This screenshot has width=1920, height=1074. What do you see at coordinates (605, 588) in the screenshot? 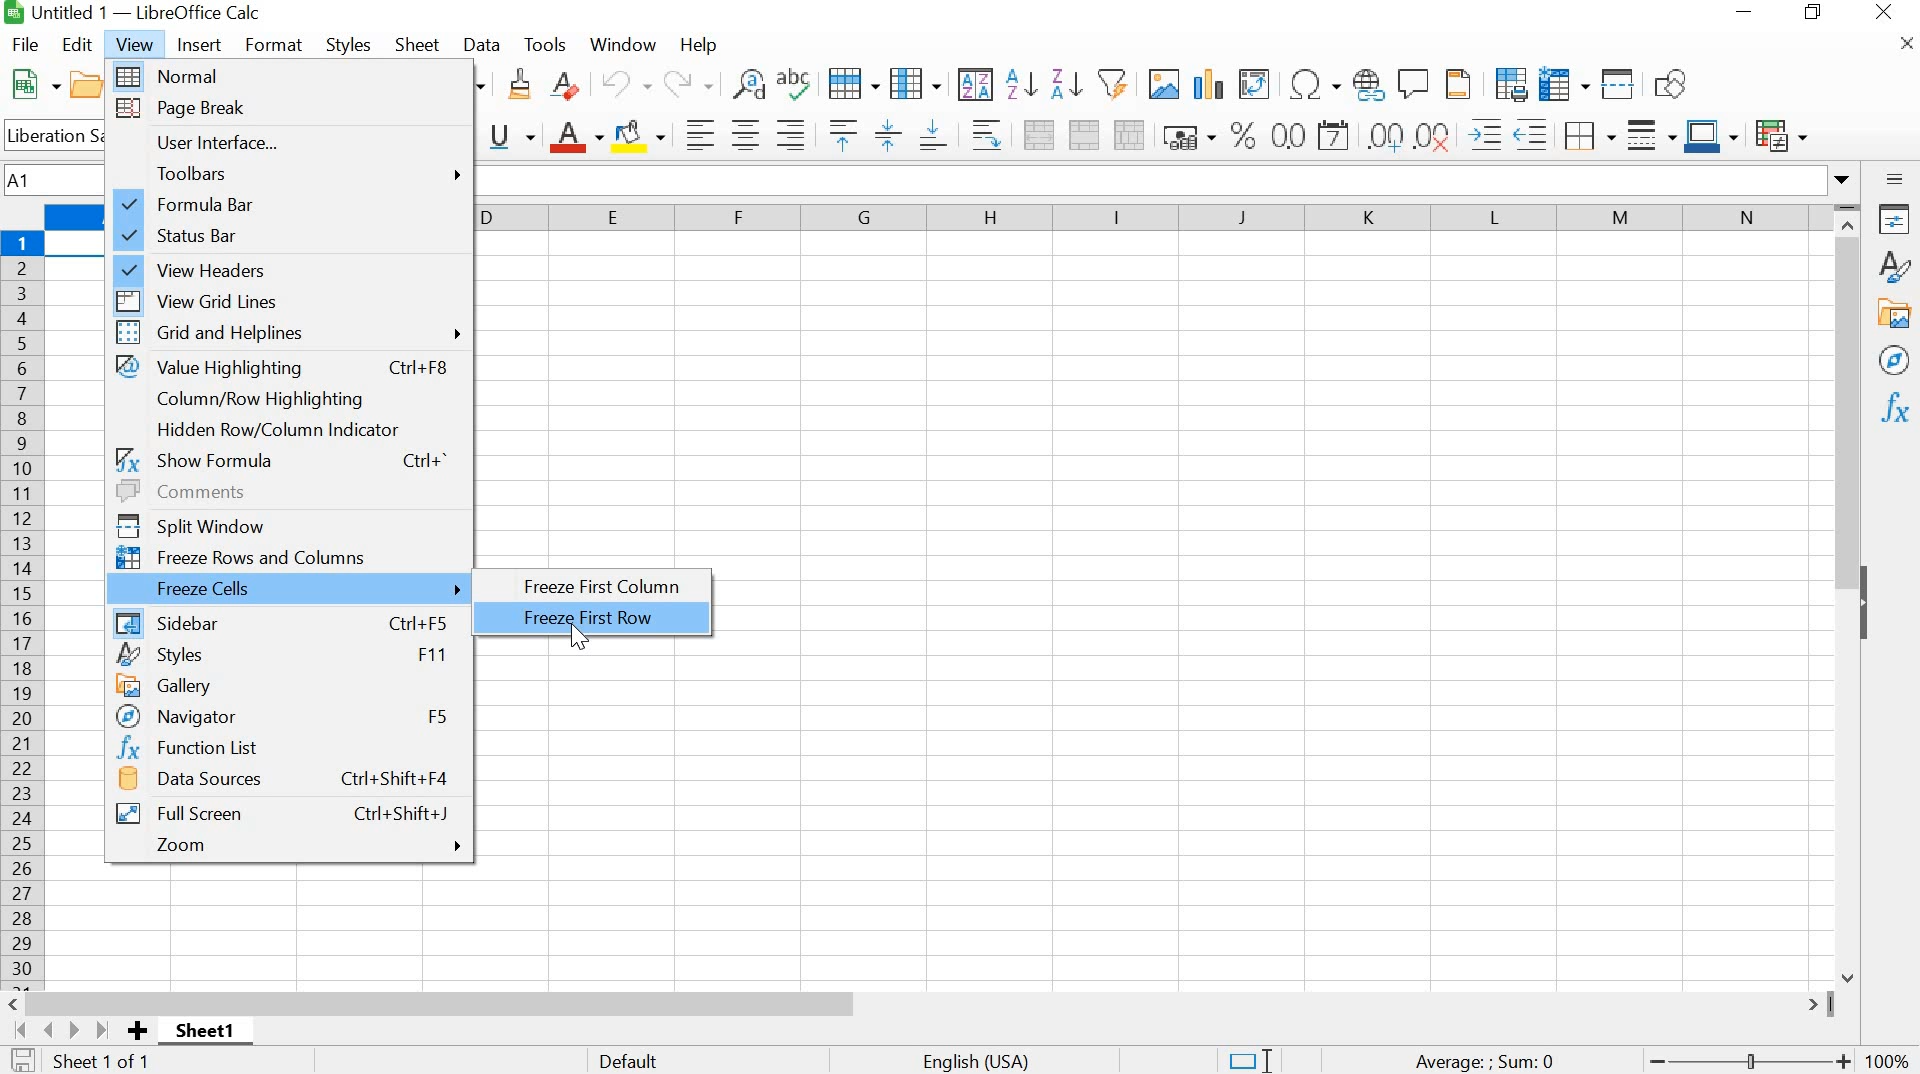
I see `FREEZE FIRST COLUMN` at bounding box center [605, 588].